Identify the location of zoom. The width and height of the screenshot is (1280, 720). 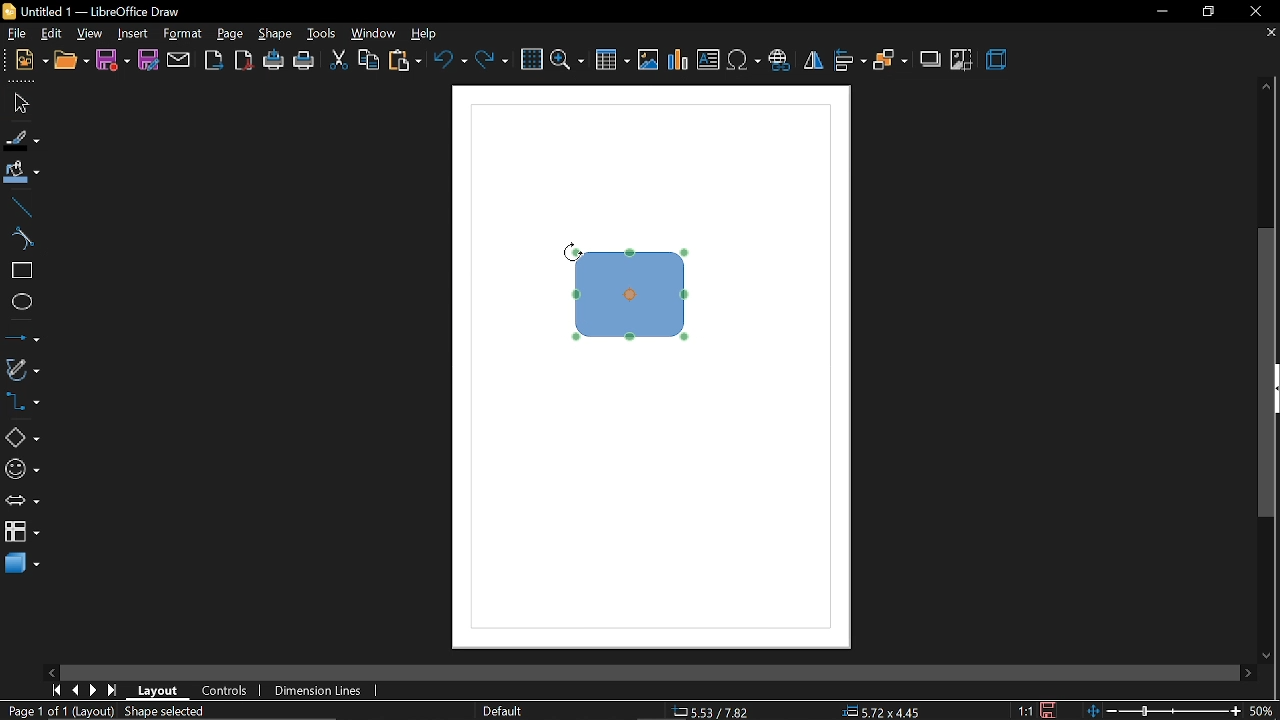
(566, 60).